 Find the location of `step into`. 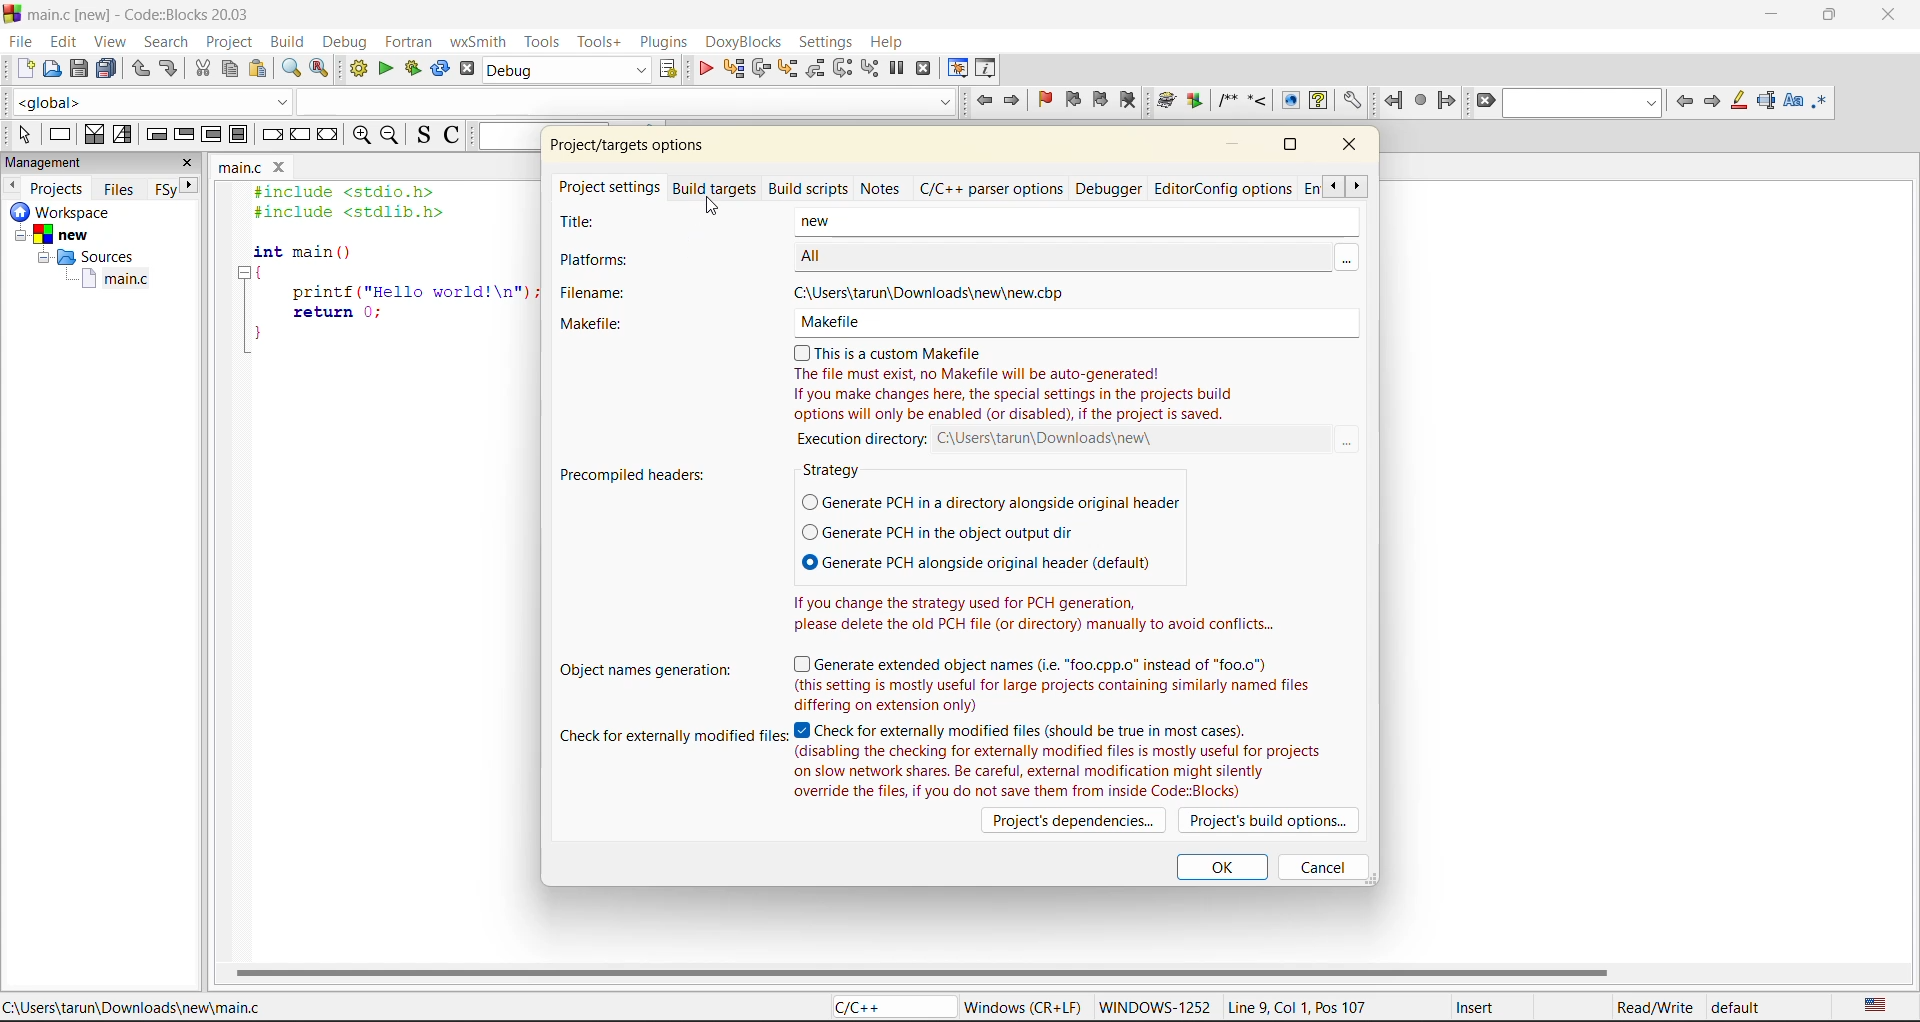

step into is located at coordinates (789, 69).